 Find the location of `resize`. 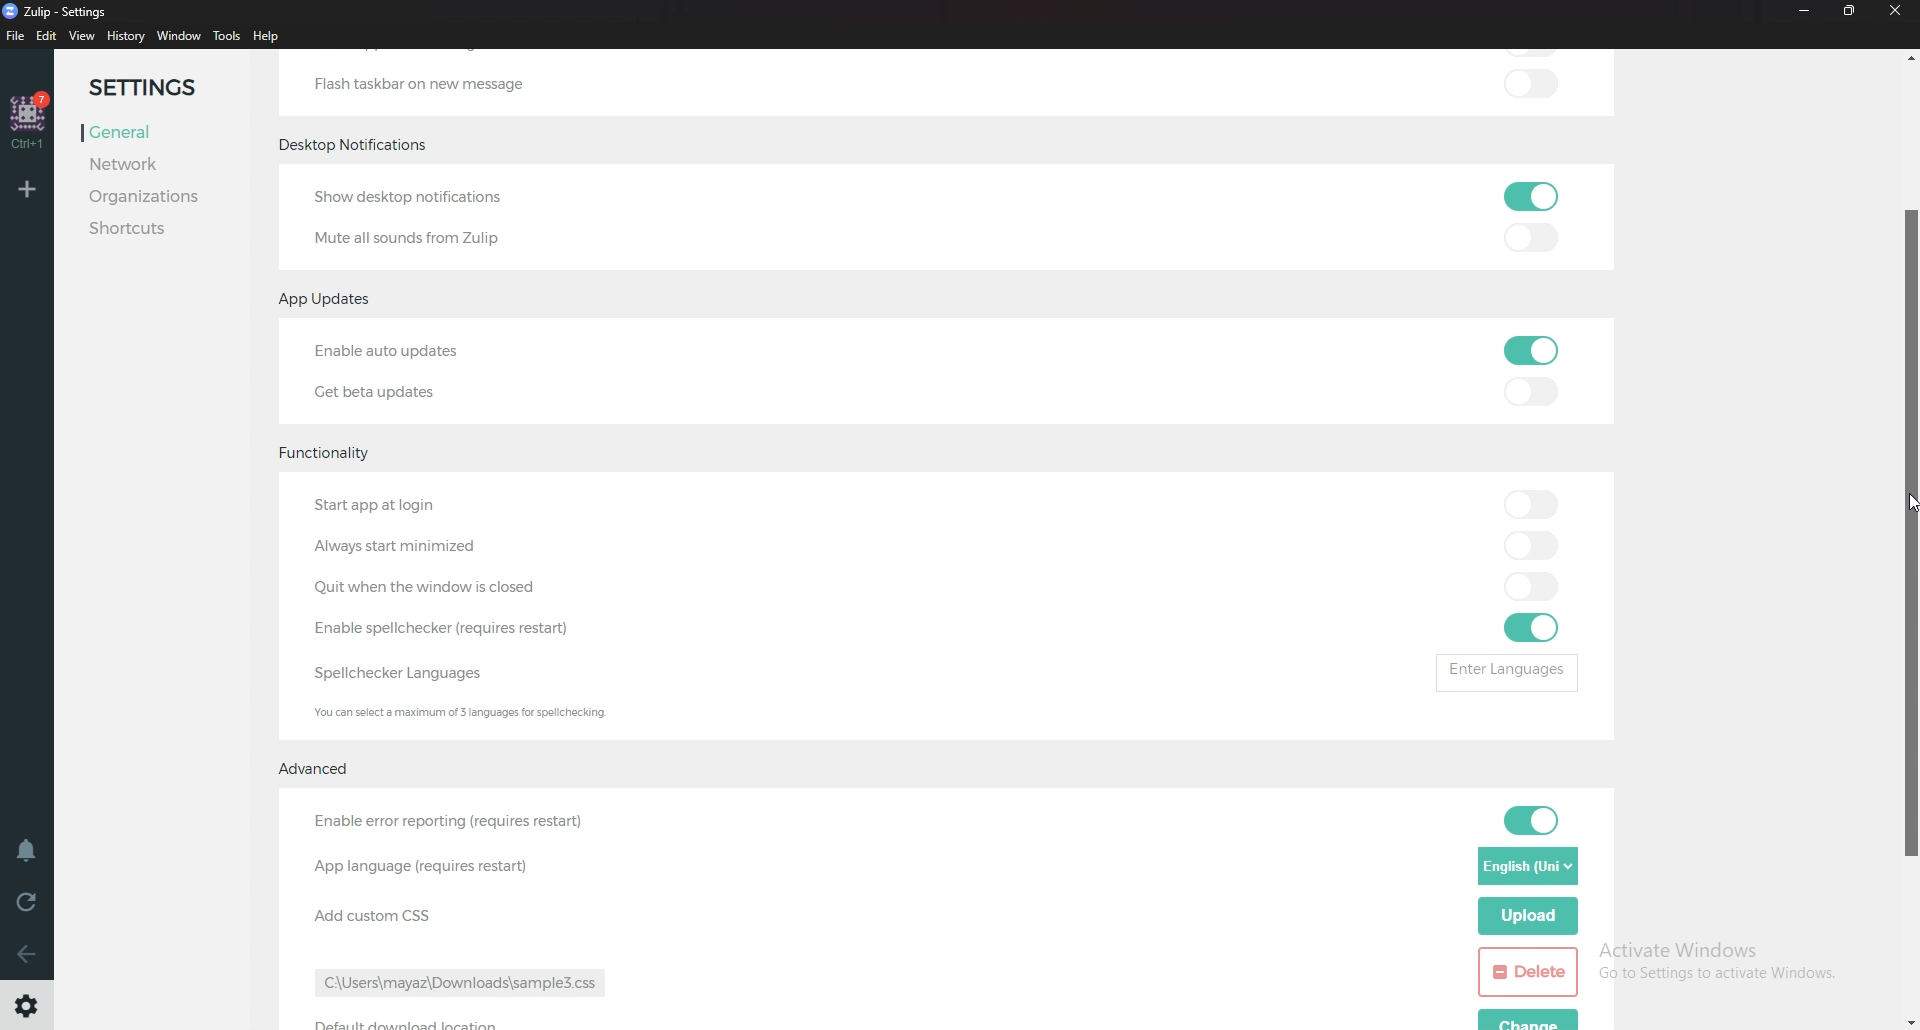

resize is located at coordinates (1850, 12).